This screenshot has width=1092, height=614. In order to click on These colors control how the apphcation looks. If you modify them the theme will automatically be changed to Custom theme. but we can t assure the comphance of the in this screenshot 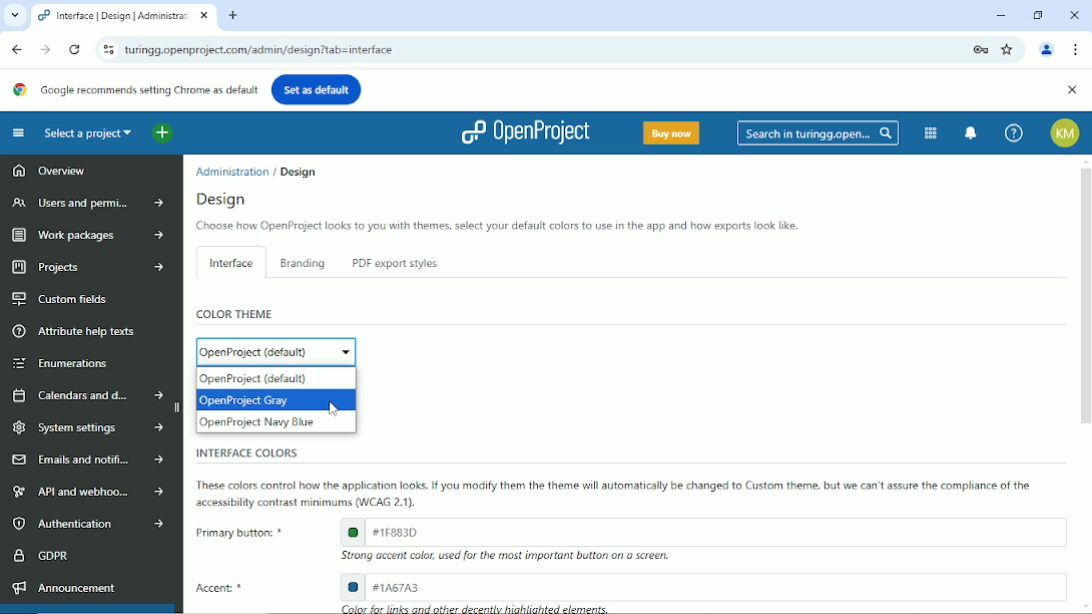, I will do `click(618, 485)`.